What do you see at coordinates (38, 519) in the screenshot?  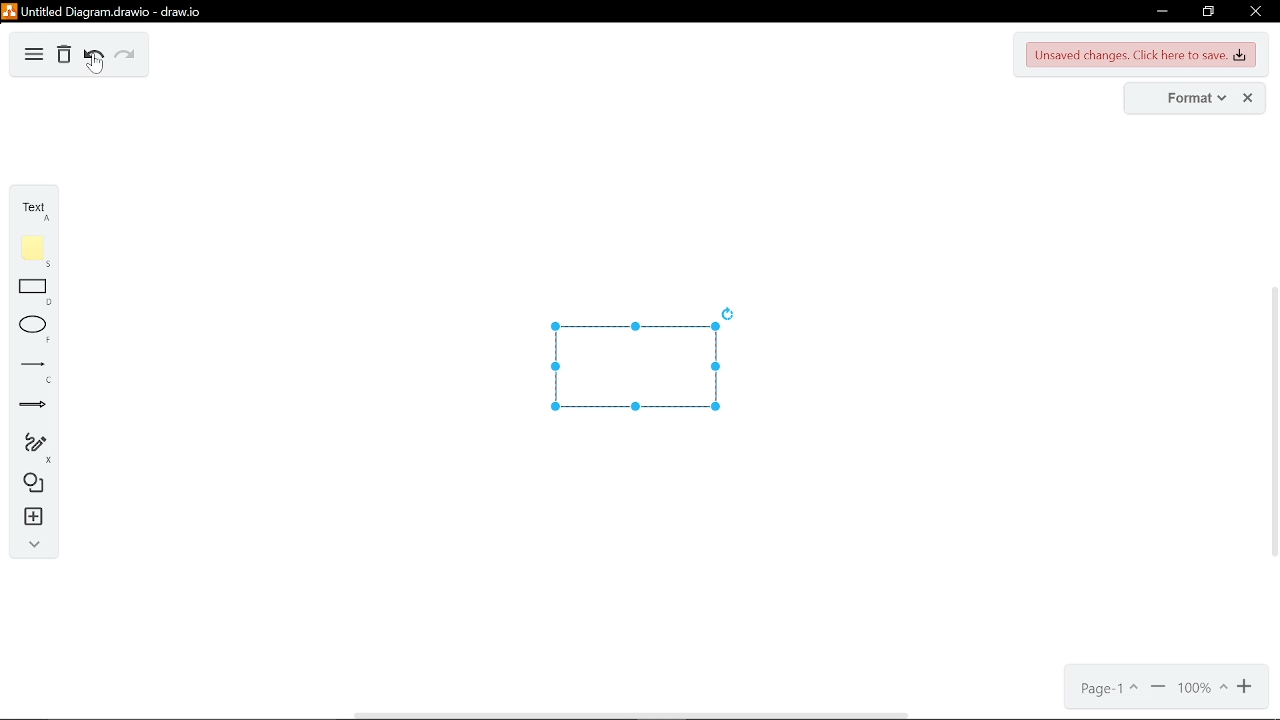 I see `insert` at bounding box center [38, 519].